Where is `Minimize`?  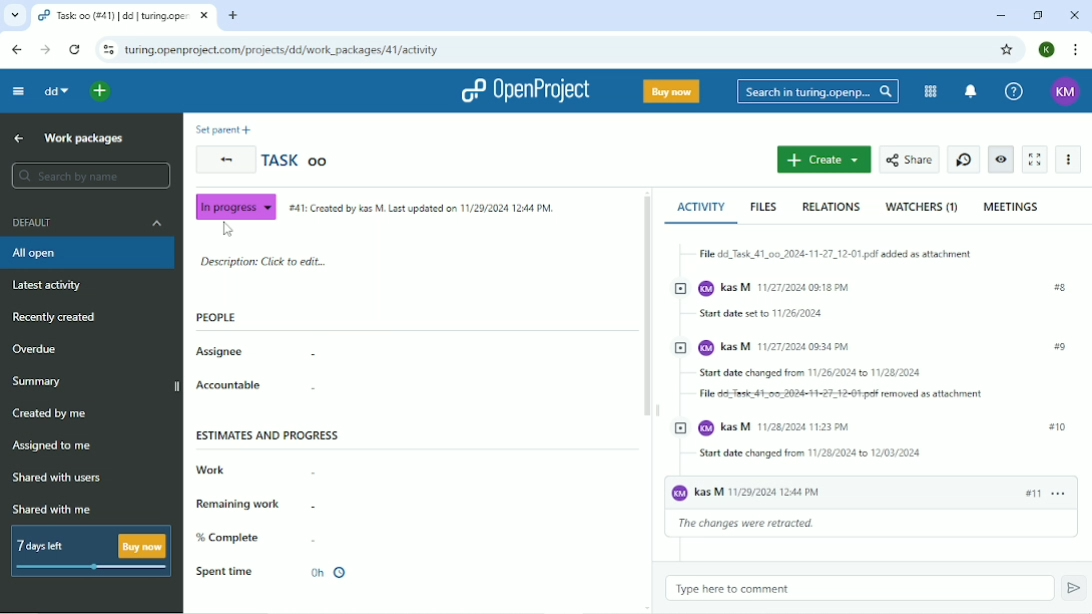 Minimize is located at coordinates (1000, 14).